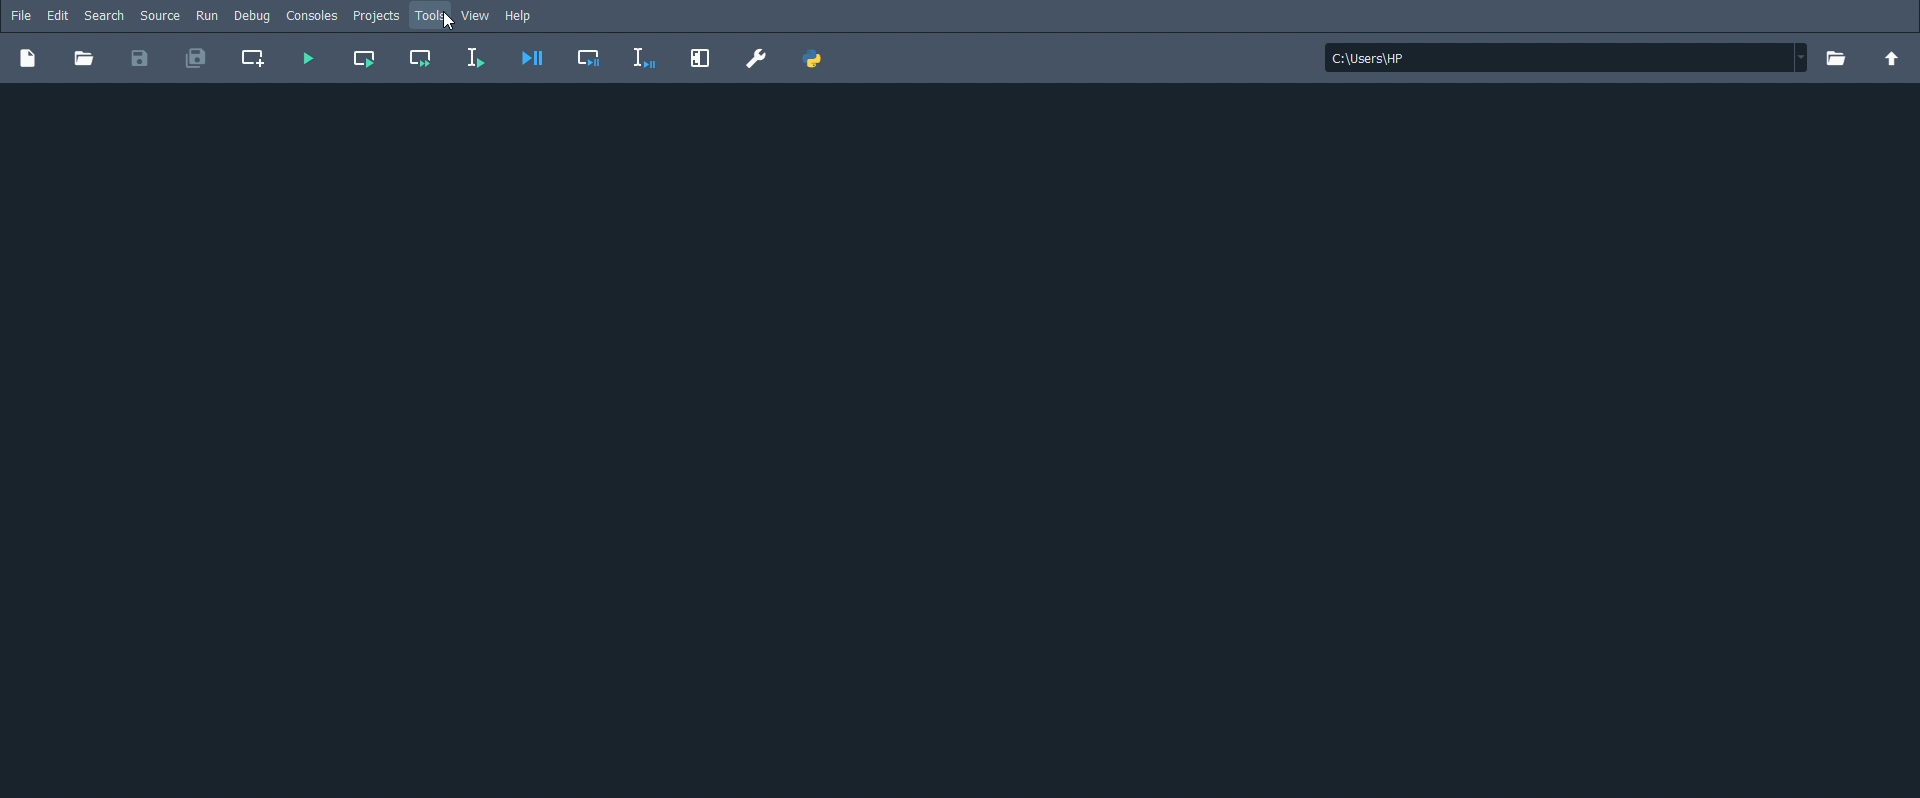 This screenshot has height=798, width=1920. I want to click on Change to parent directory, so click(1894, 59).